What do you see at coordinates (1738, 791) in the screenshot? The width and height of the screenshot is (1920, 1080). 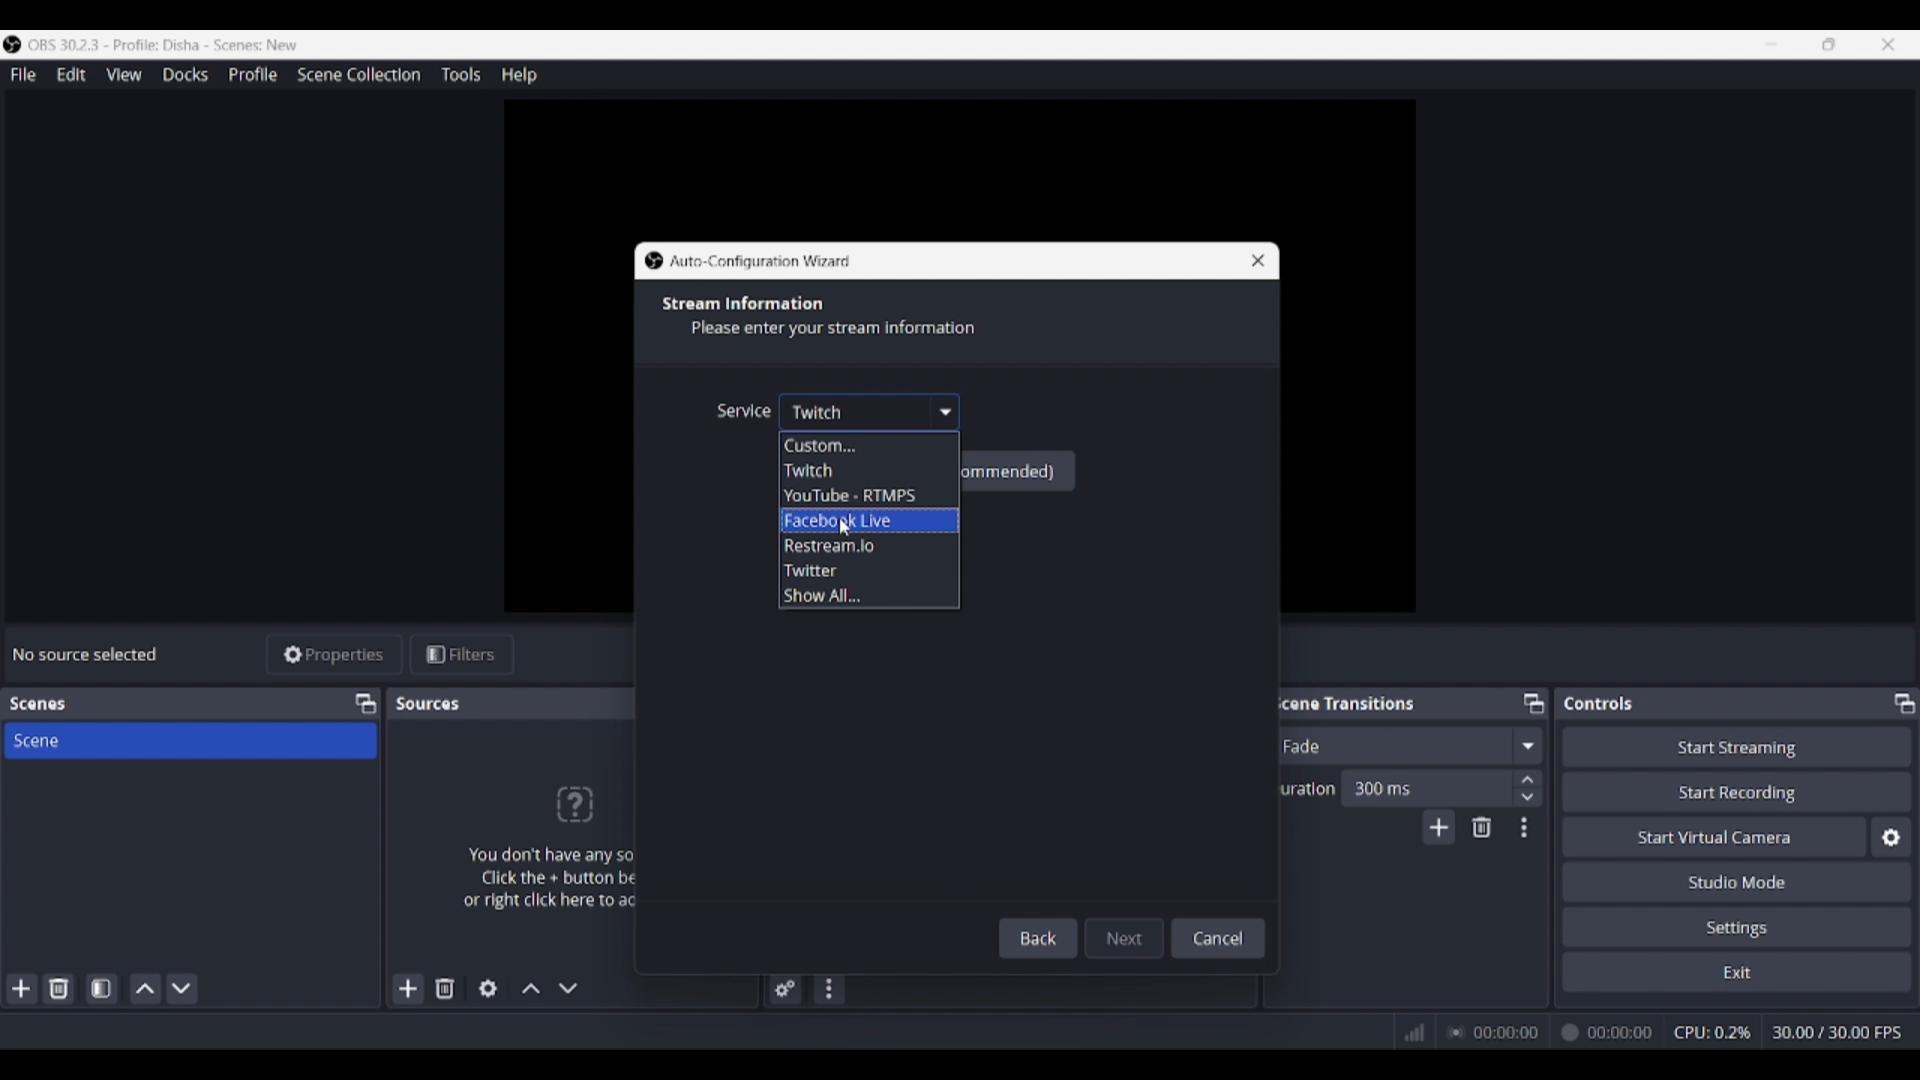 I see `Start recording` at bounding box center [1738, 791].